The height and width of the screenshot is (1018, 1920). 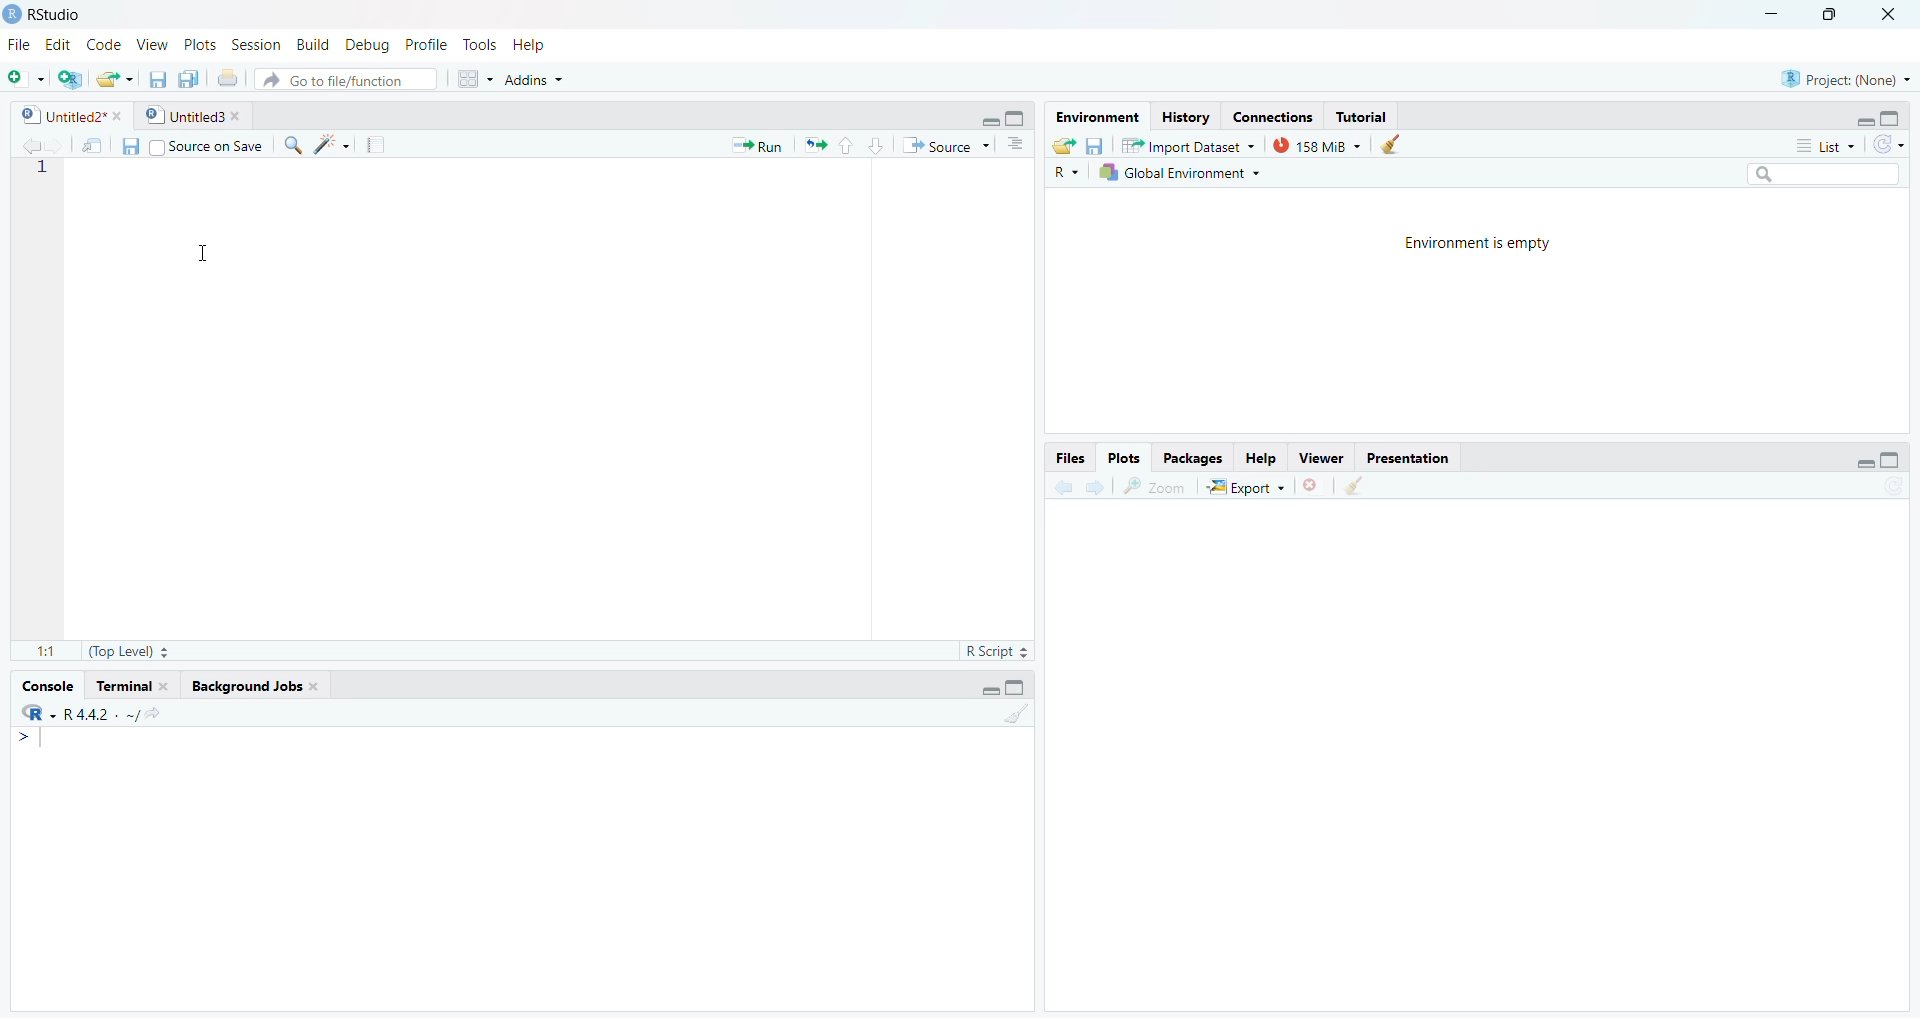 What do you see at coordinates (206, 177) in the screenshot?
I see `text cursor` at bounding box center [206, 177].